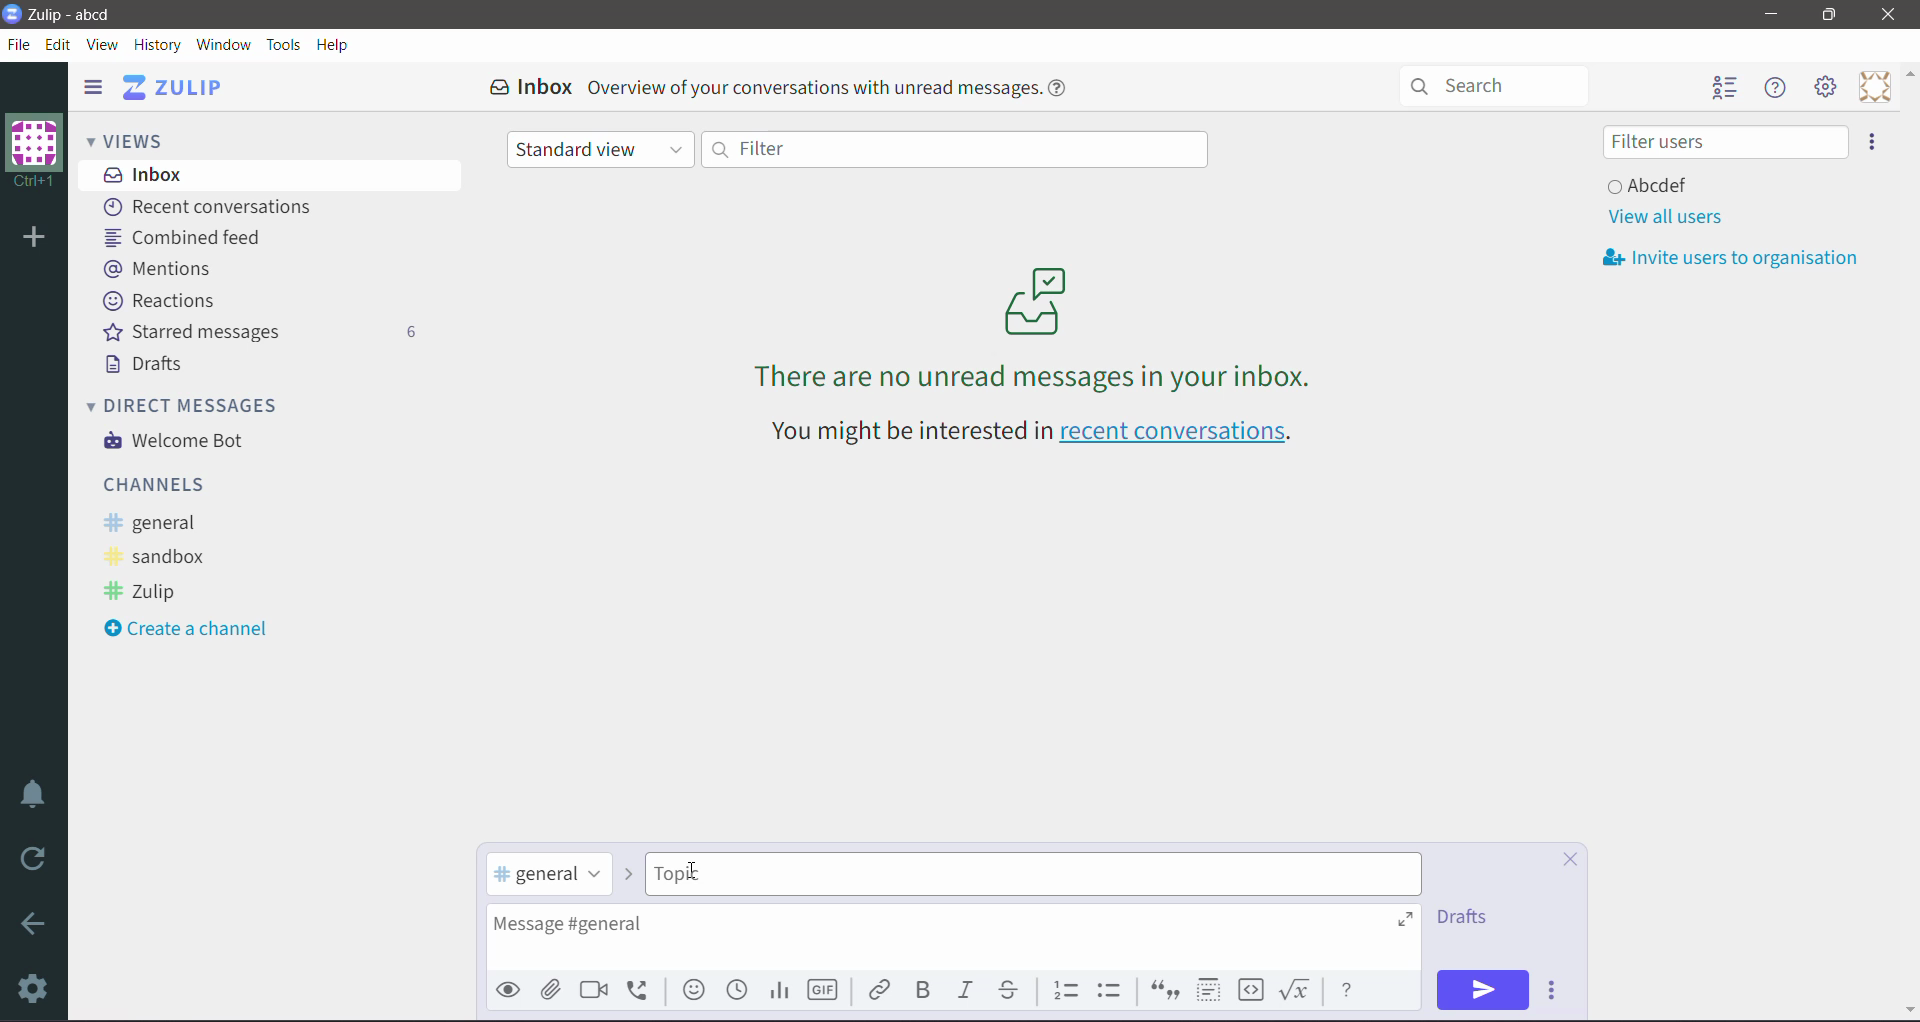 This screenshot has width=1920, height=1022. What do you see at coordinates (1503, 84) in the screenshot?
I see `Search` at bounding box center [1503, 84].